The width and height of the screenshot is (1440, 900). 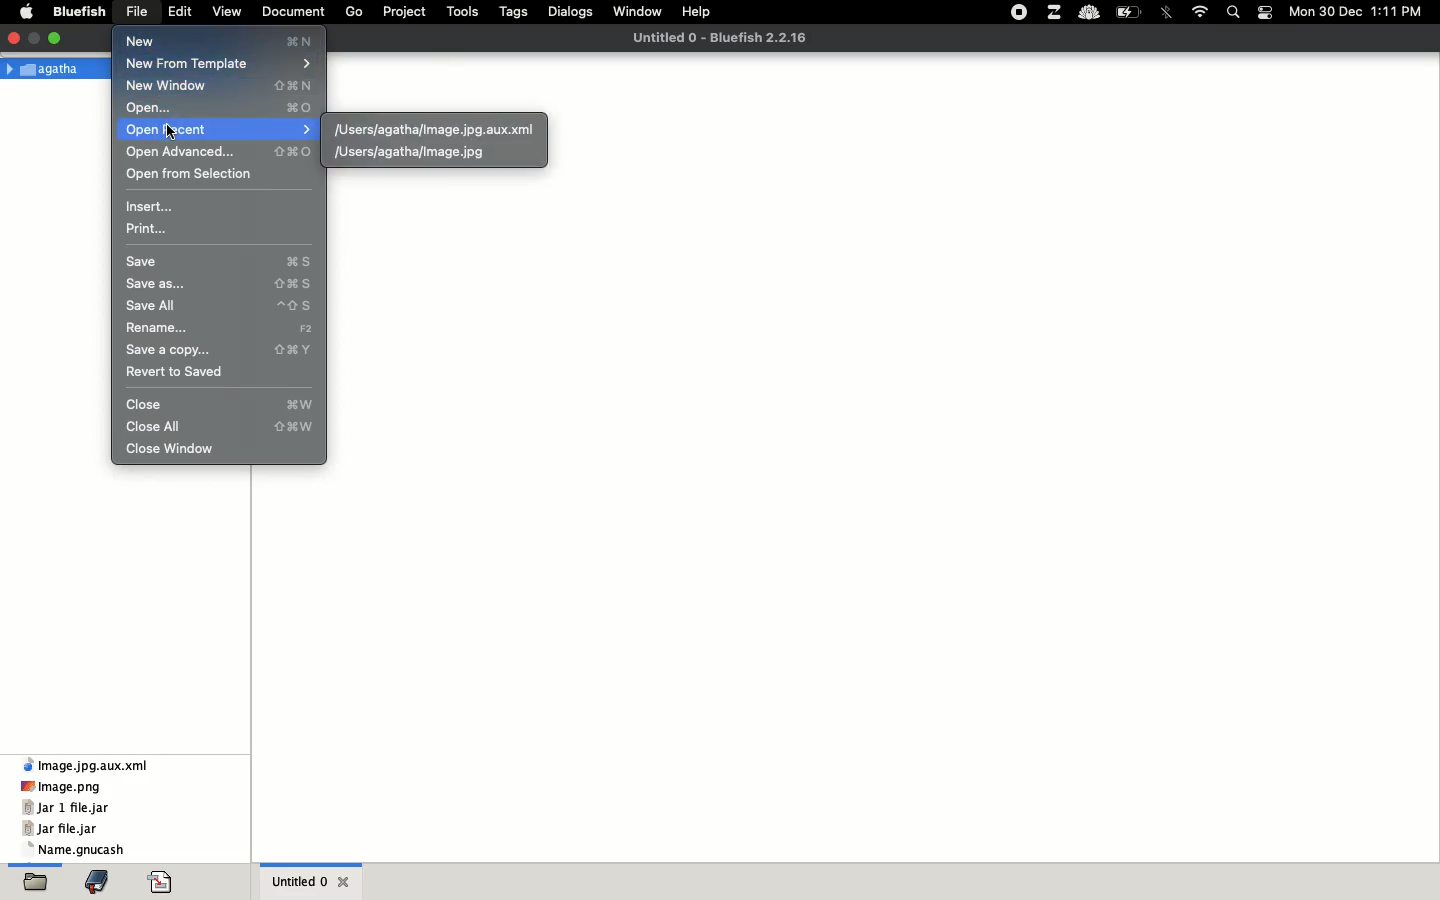 What do you see at coordinates (66, 808) in the screenshot?
I see `jar 1 file.jar` at bounding box center [66, 808].